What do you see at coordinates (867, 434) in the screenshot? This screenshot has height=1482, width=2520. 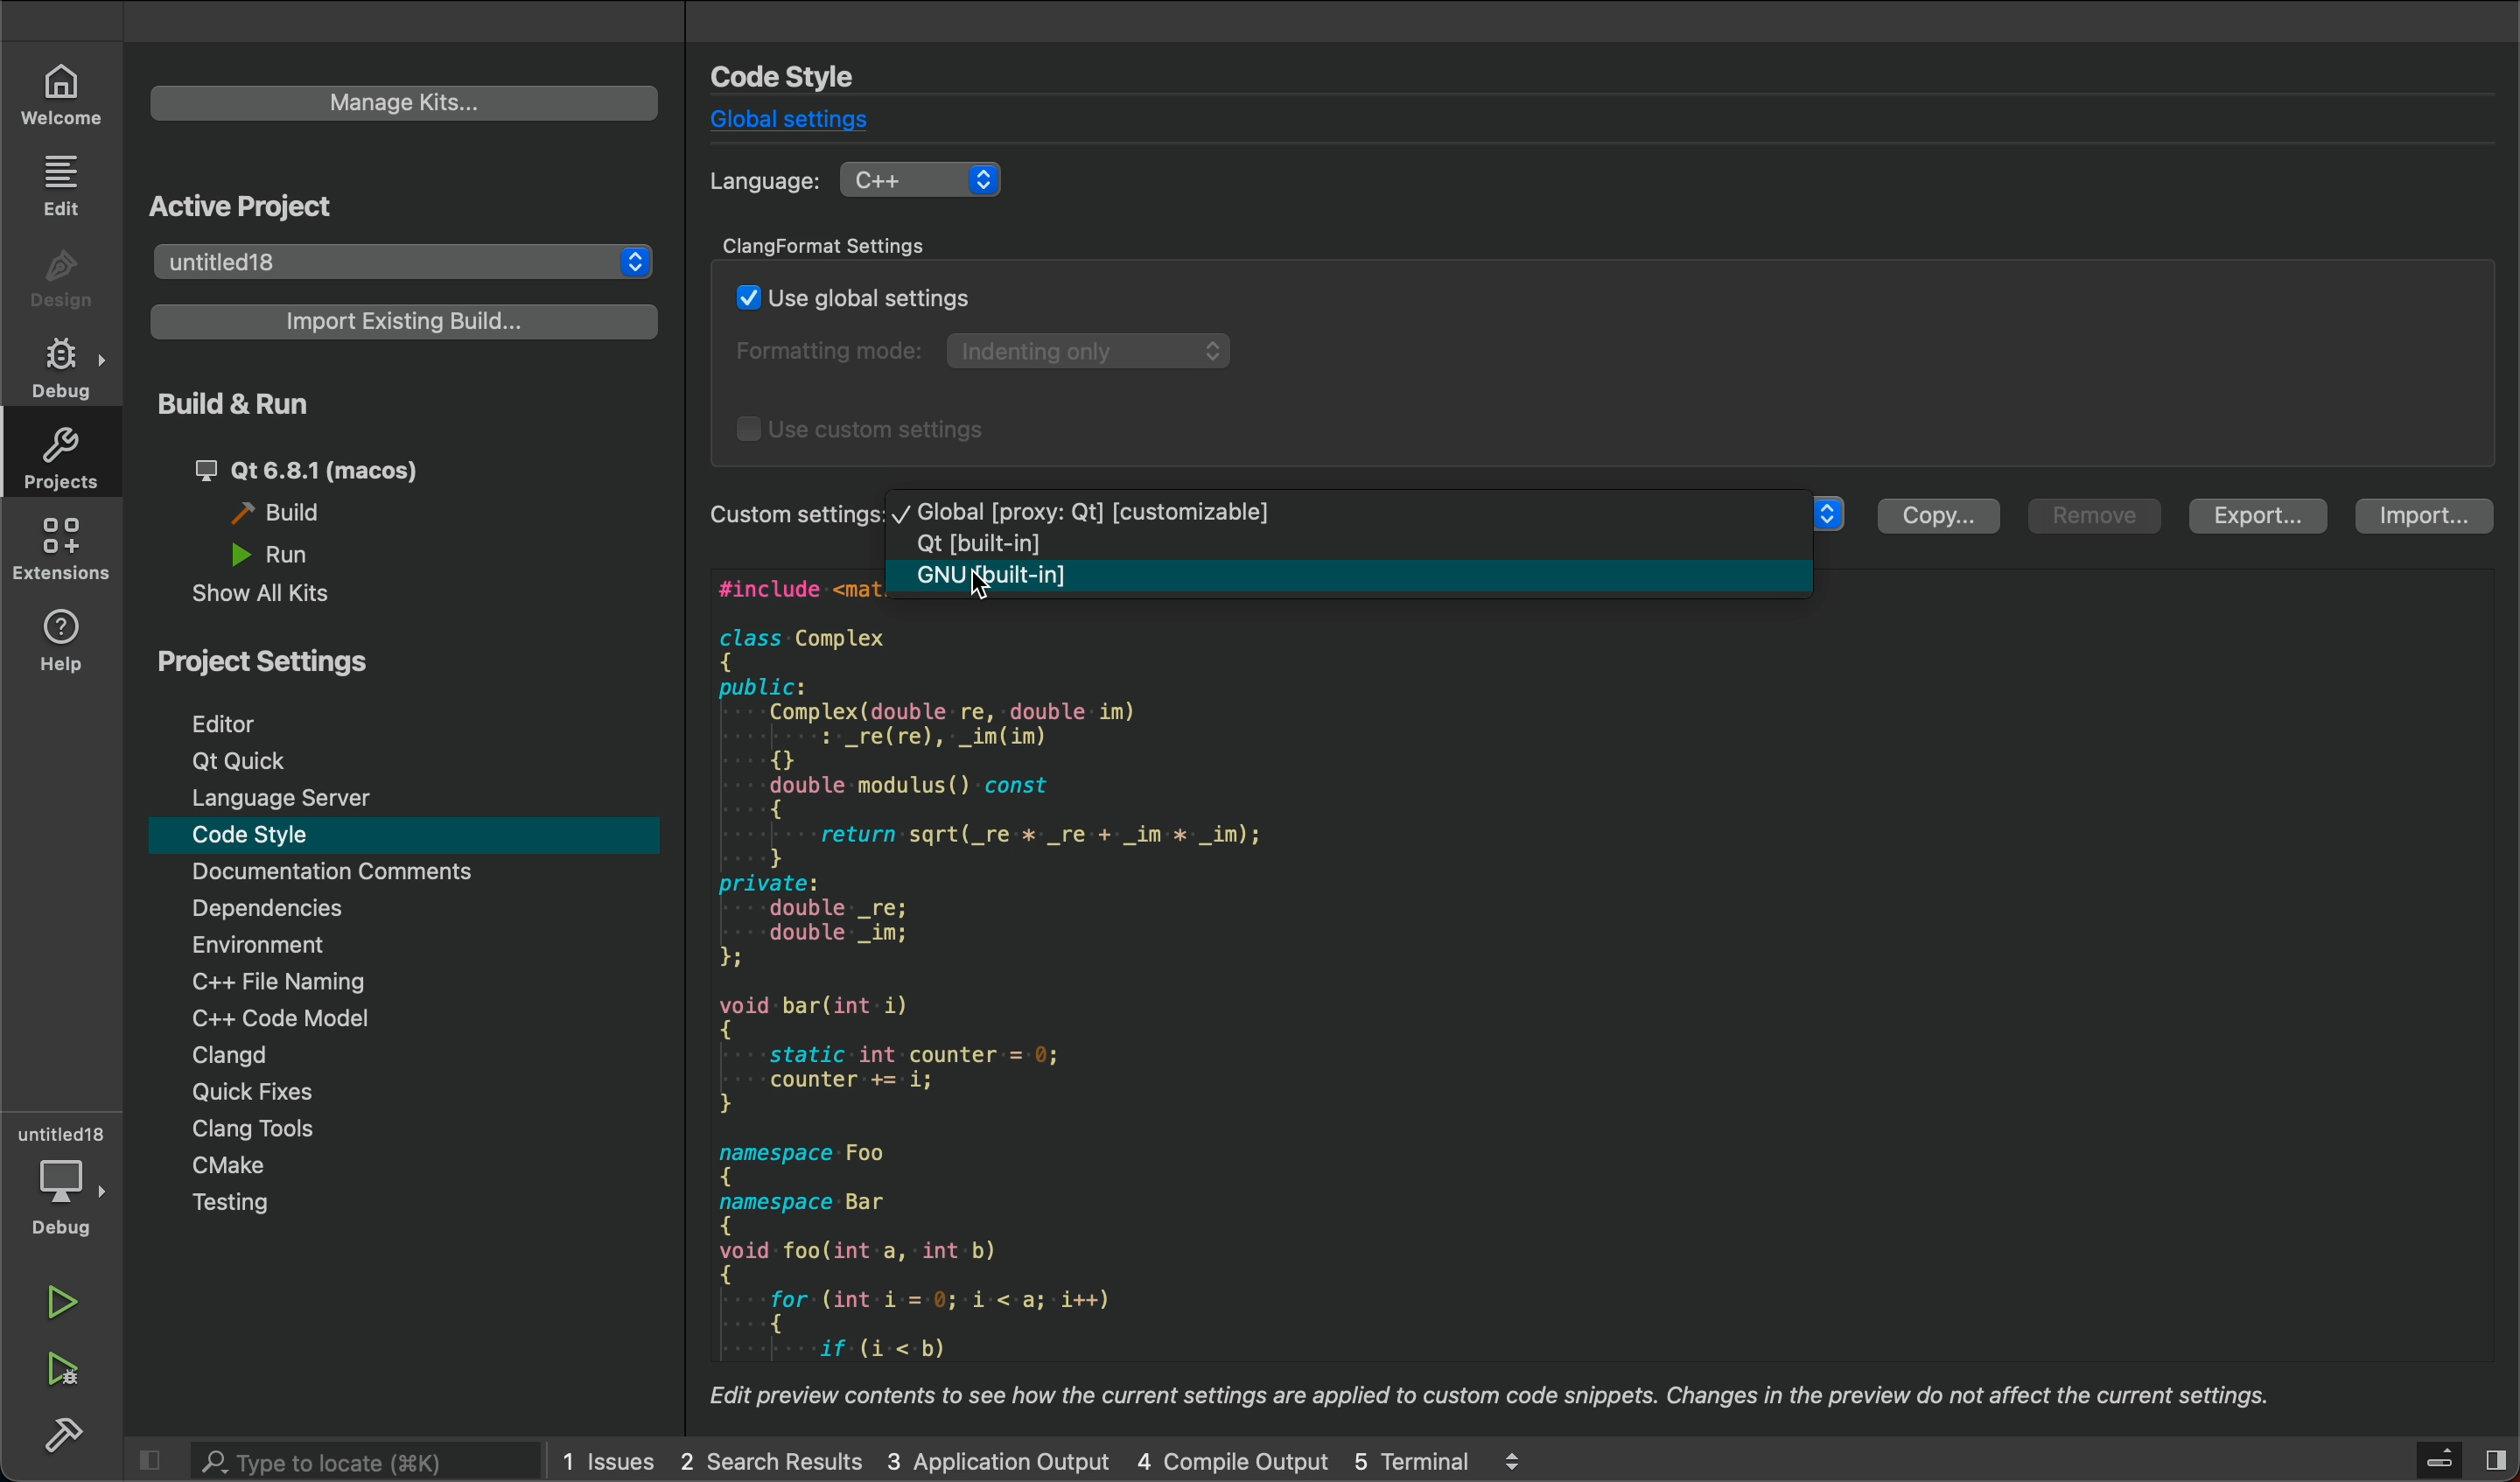 I see `use custom settings ` at bounding box center [867, 434].